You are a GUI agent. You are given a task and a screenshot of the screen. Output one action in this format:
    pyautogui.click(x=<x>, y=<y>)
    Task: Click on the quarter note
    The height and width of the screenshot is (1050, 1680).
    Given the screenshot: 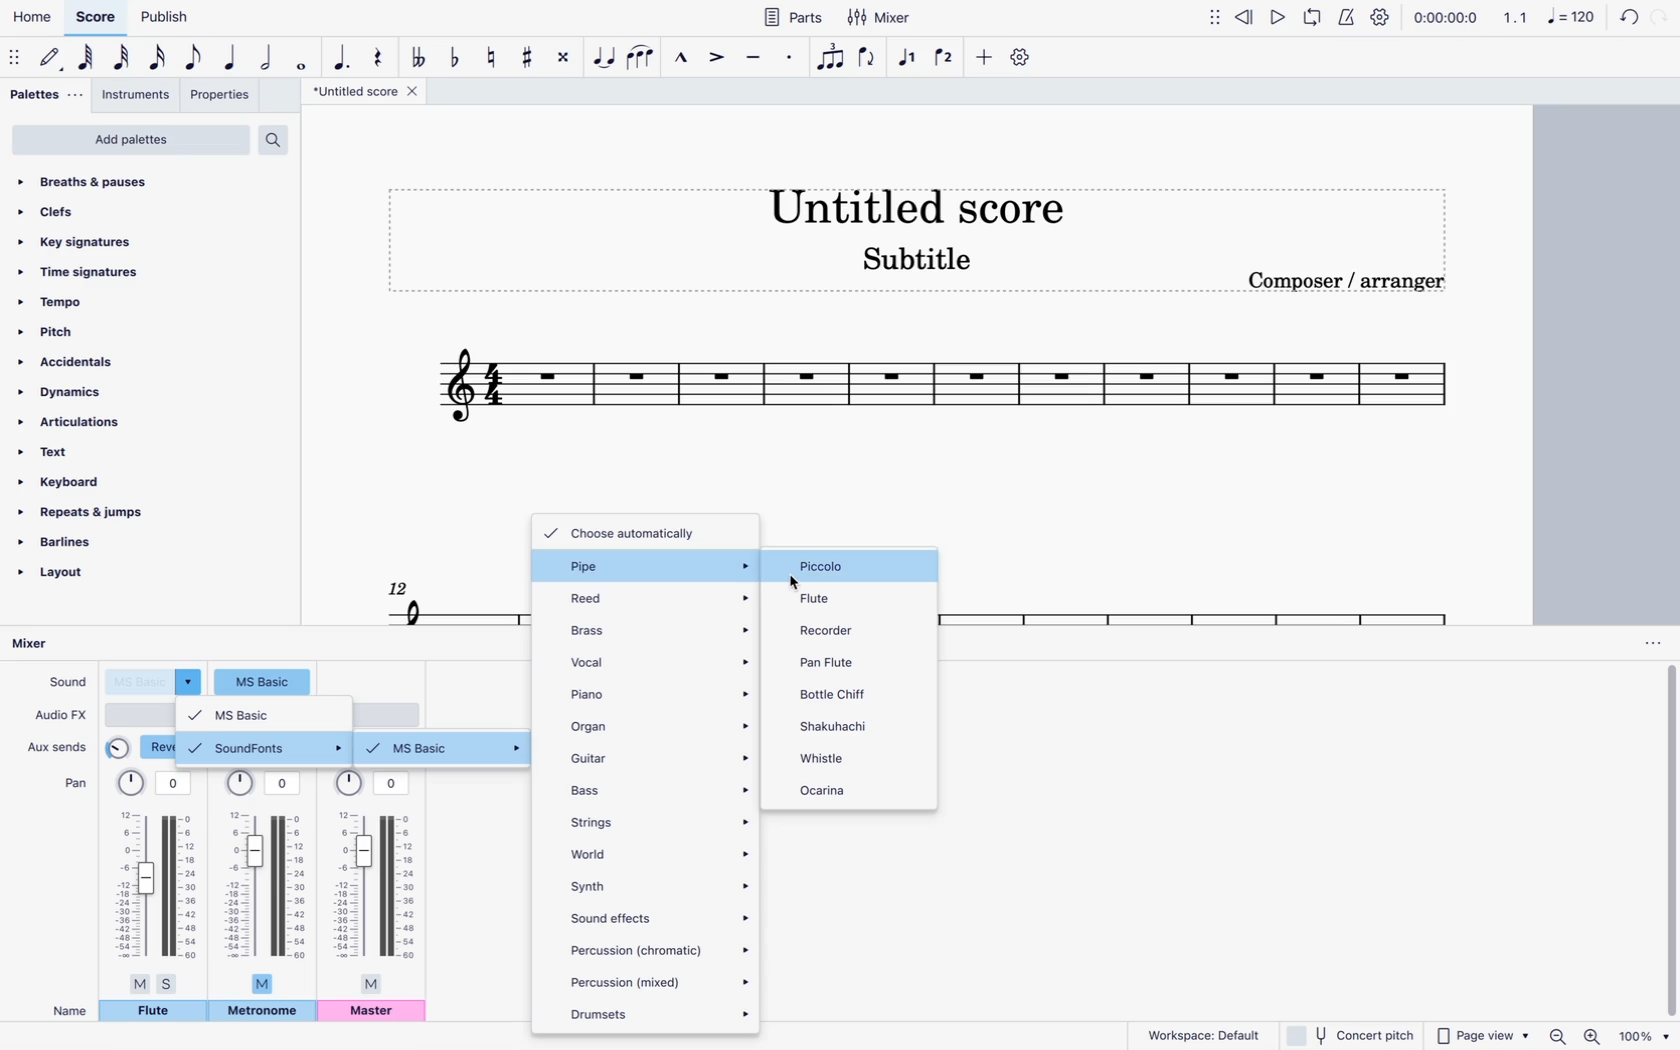 What is the action you would take?
    pyautogui.click(x=233, y=59)
    